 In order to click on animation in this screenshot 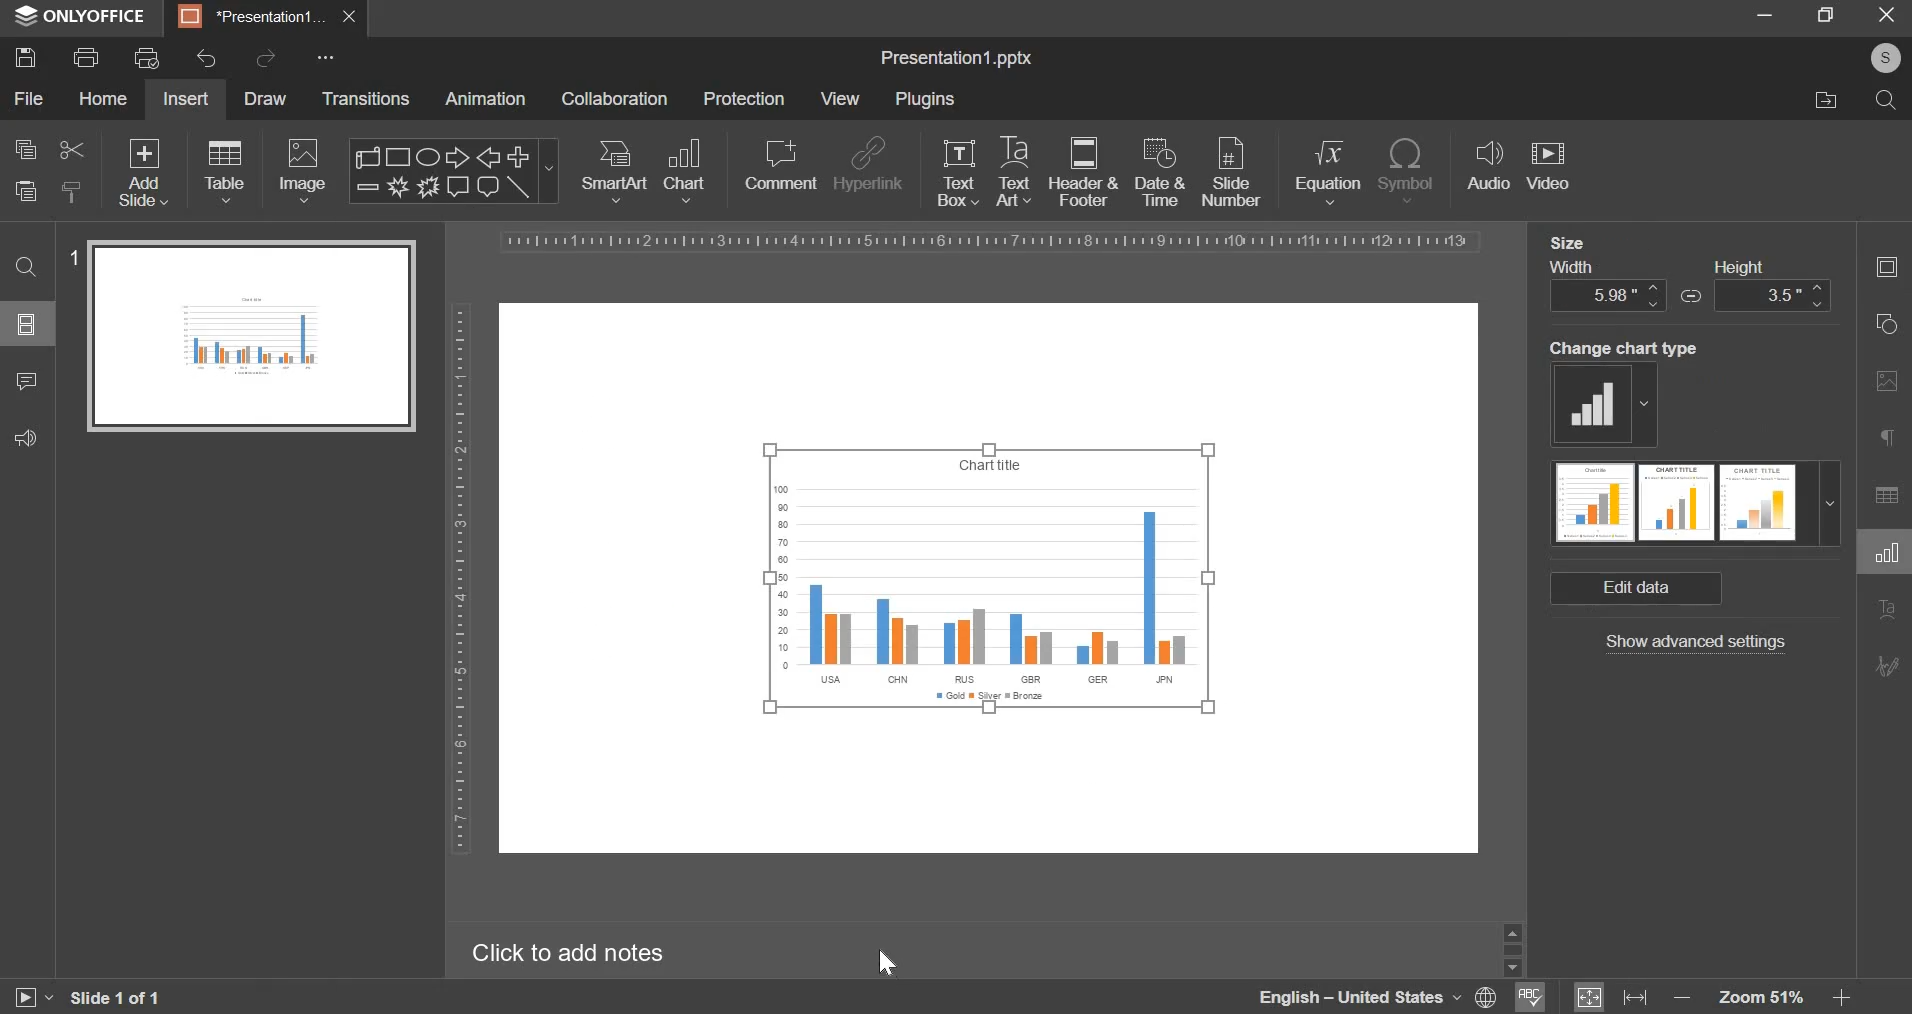, I will do `click(493, 99)`.